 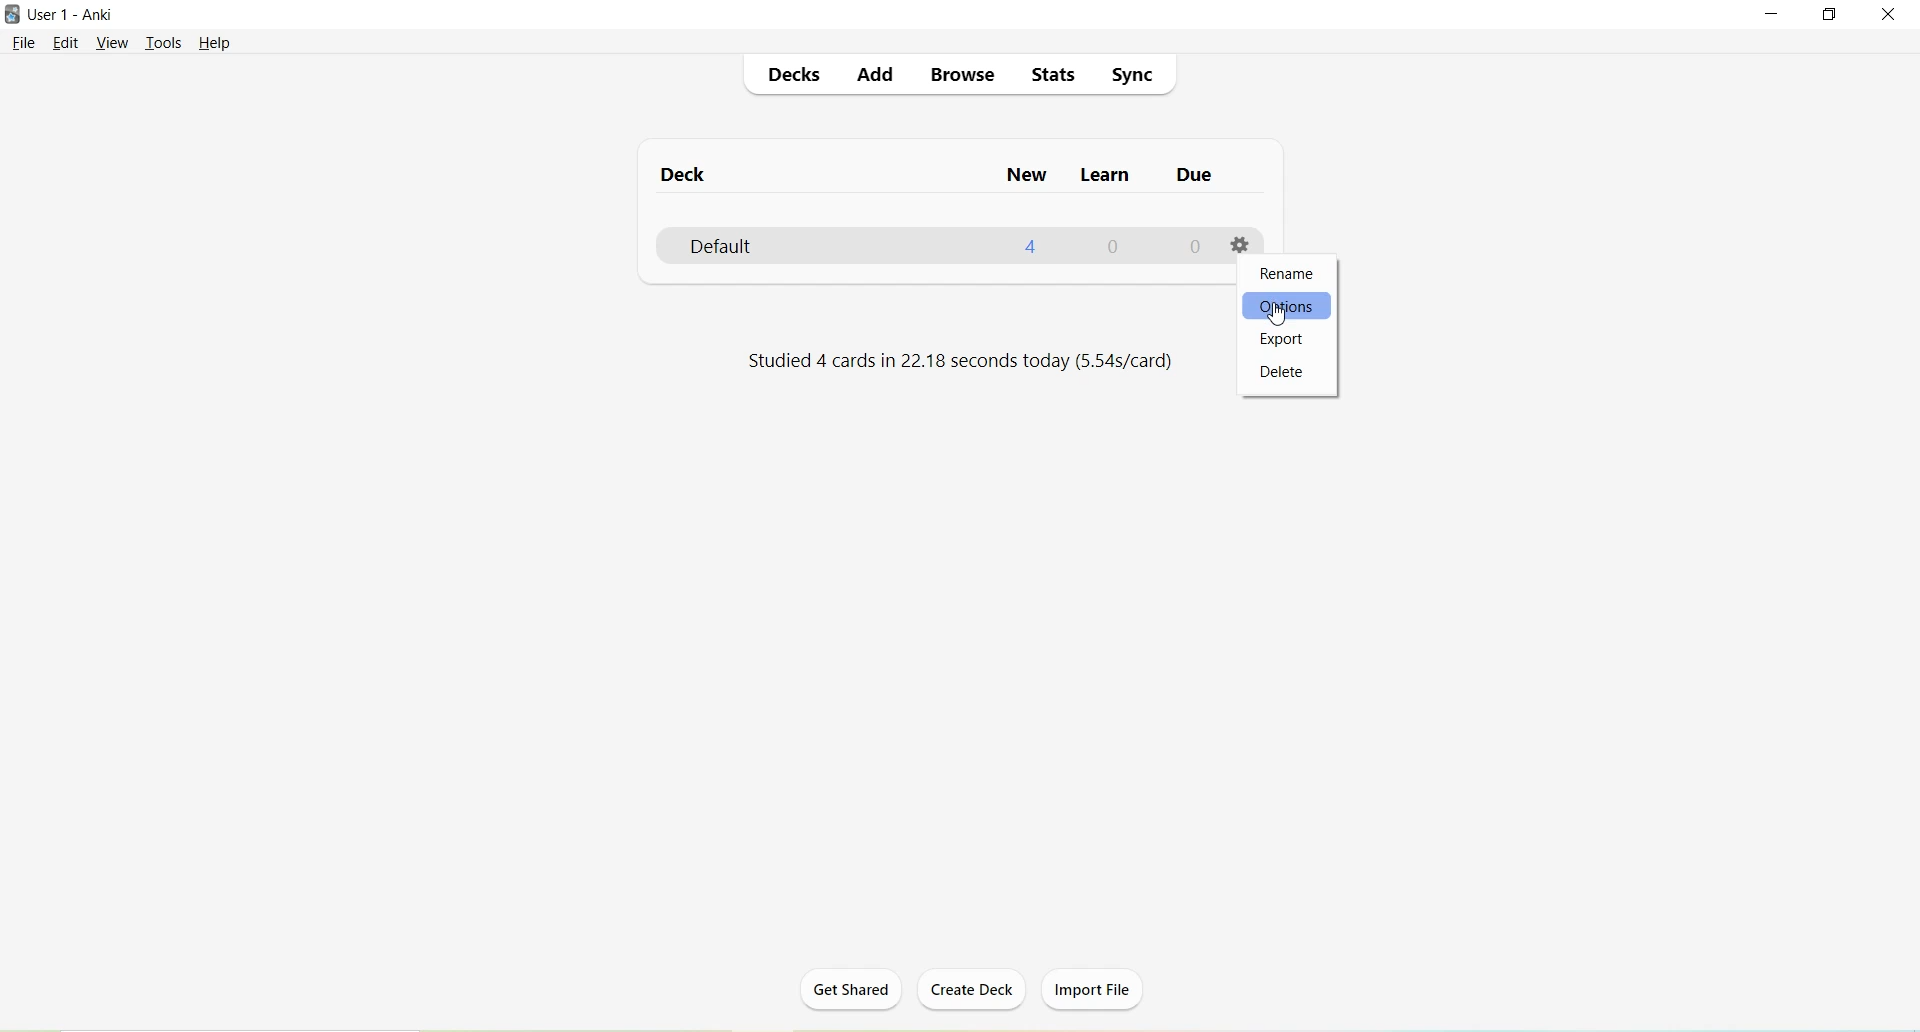 What do you see at coordinates (1293, 341) in the screenshot?
I see `Export` at bounding box center [1293, 341].